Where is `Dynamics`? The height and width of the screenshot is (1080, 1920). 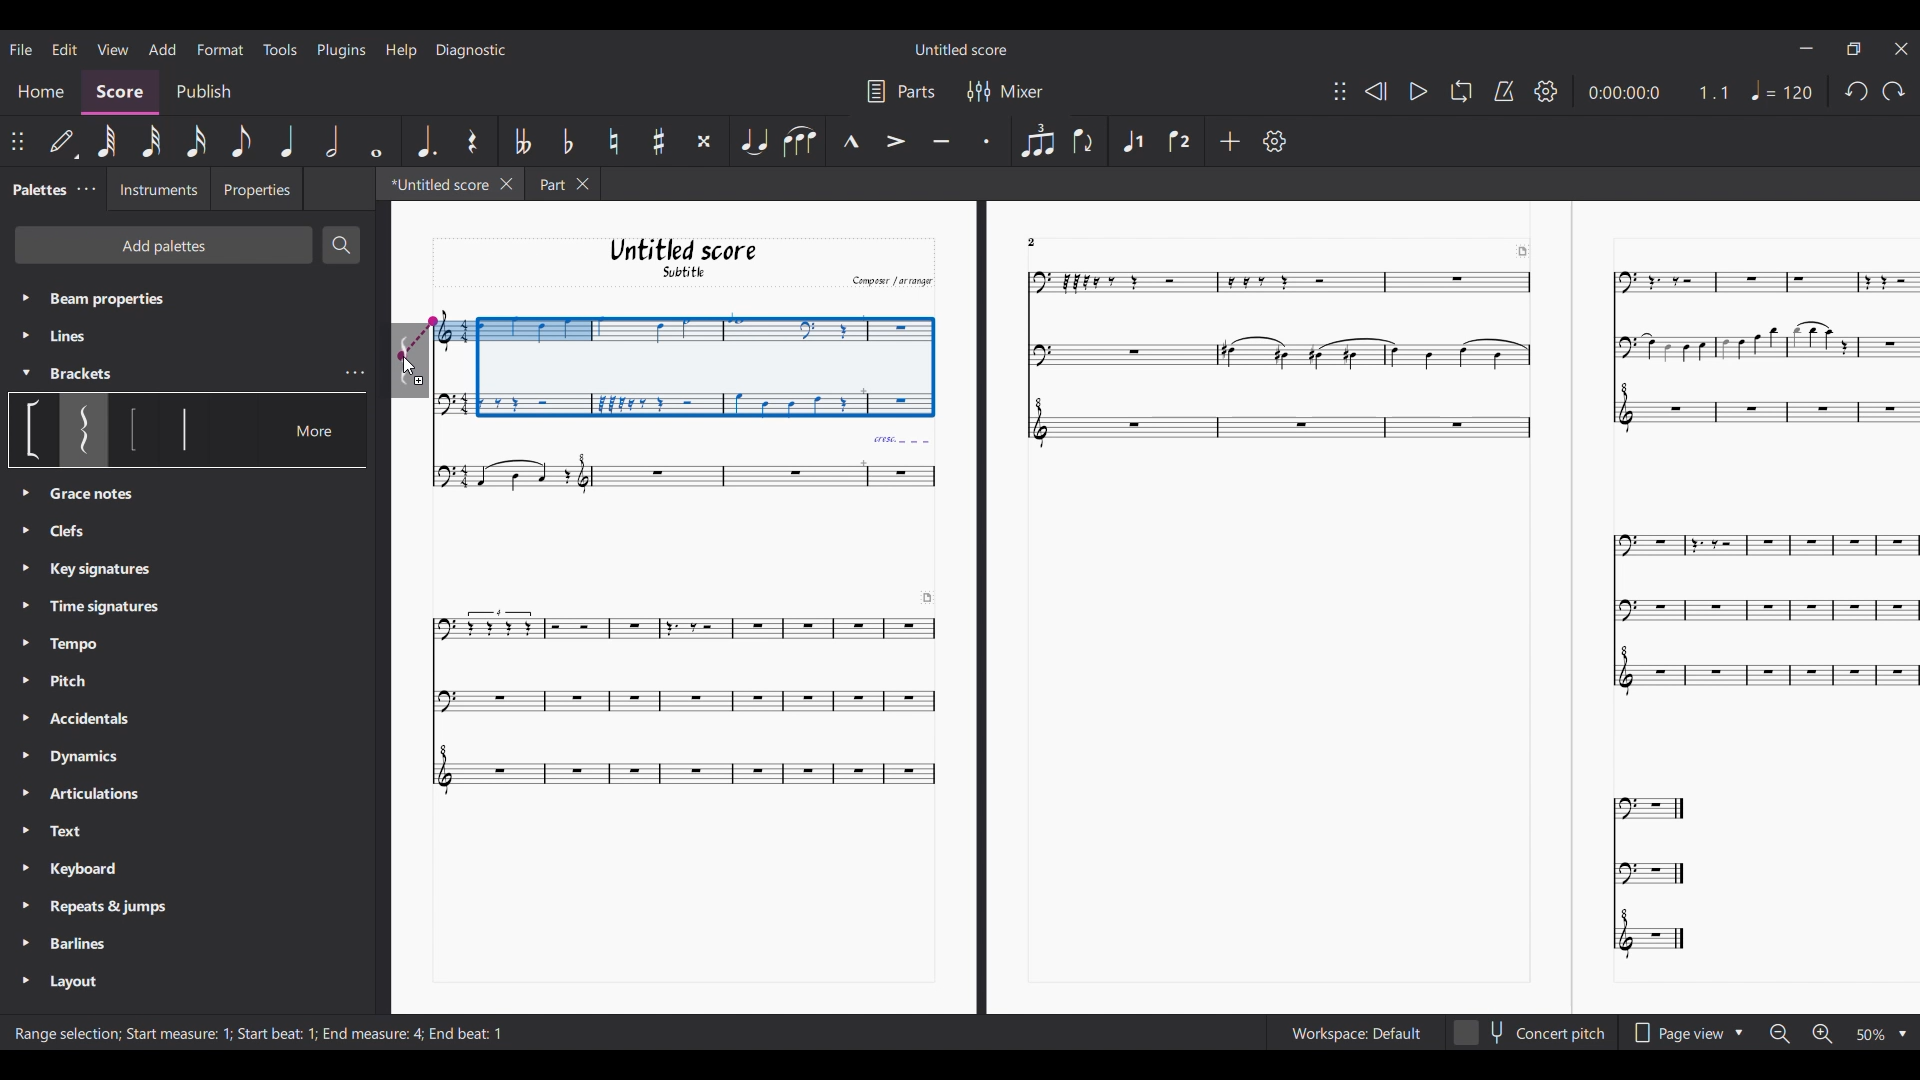 Dynamics is located at coordinates (98, 757).